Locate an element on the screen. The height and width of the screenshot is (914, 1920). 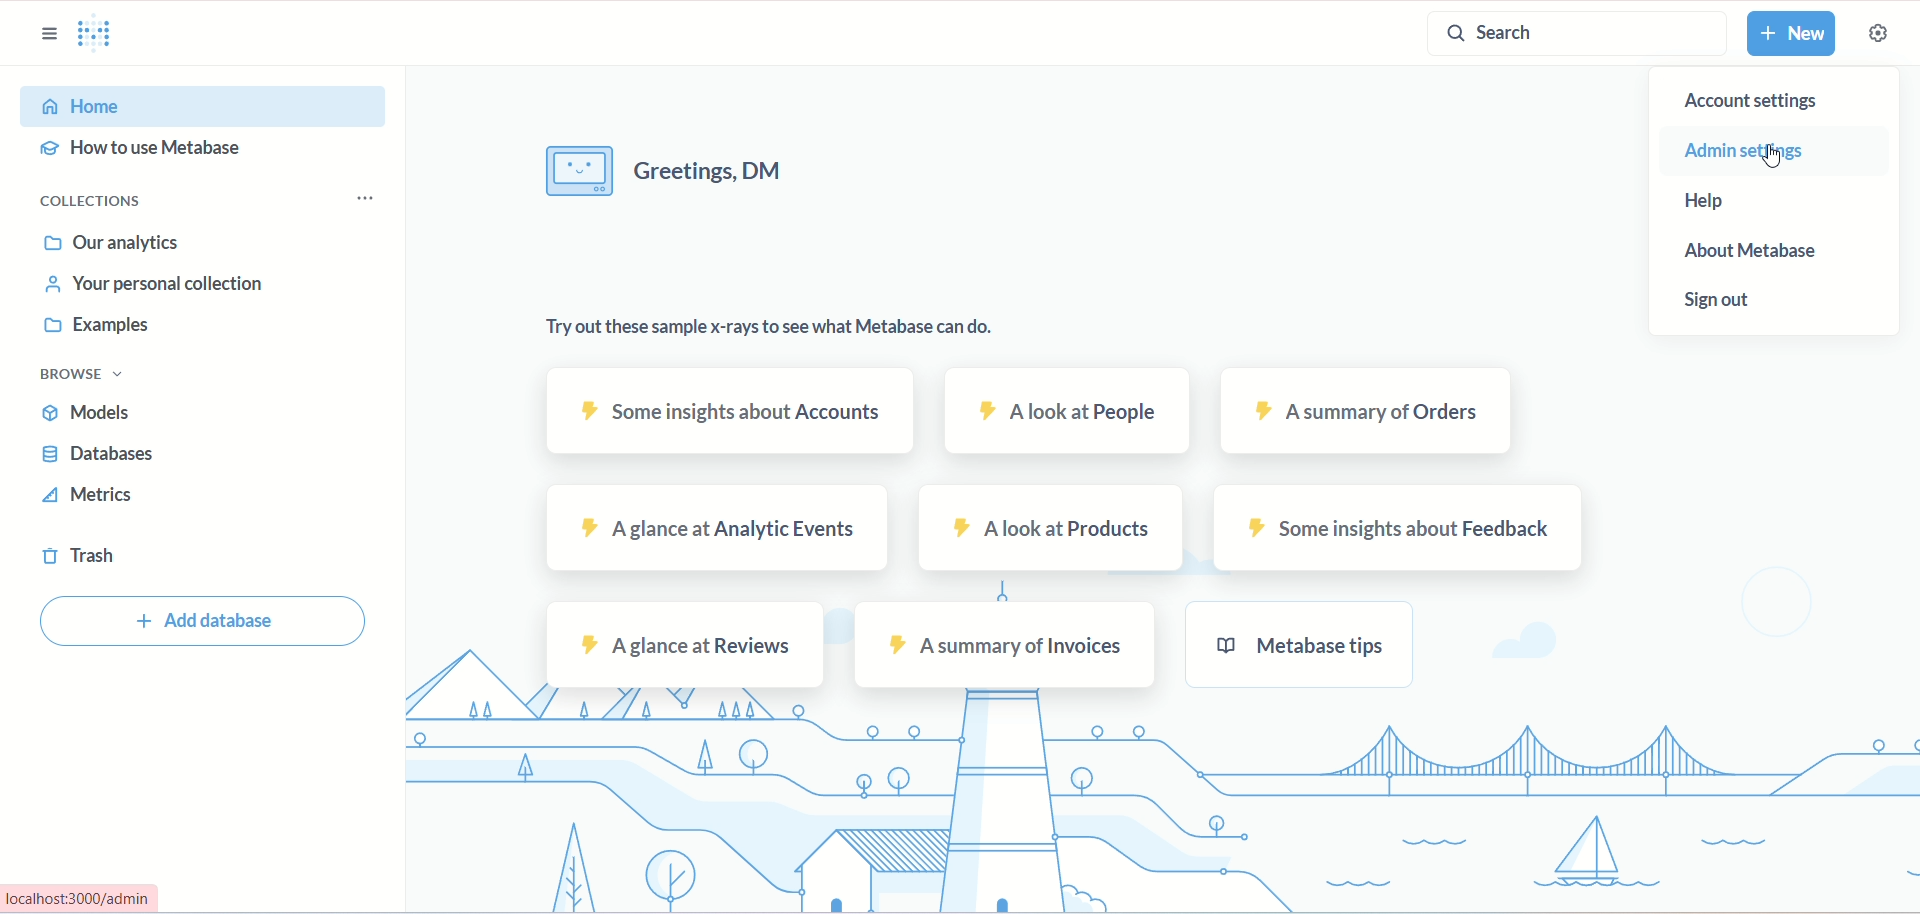
orders is located at coordinates (1367, 411).